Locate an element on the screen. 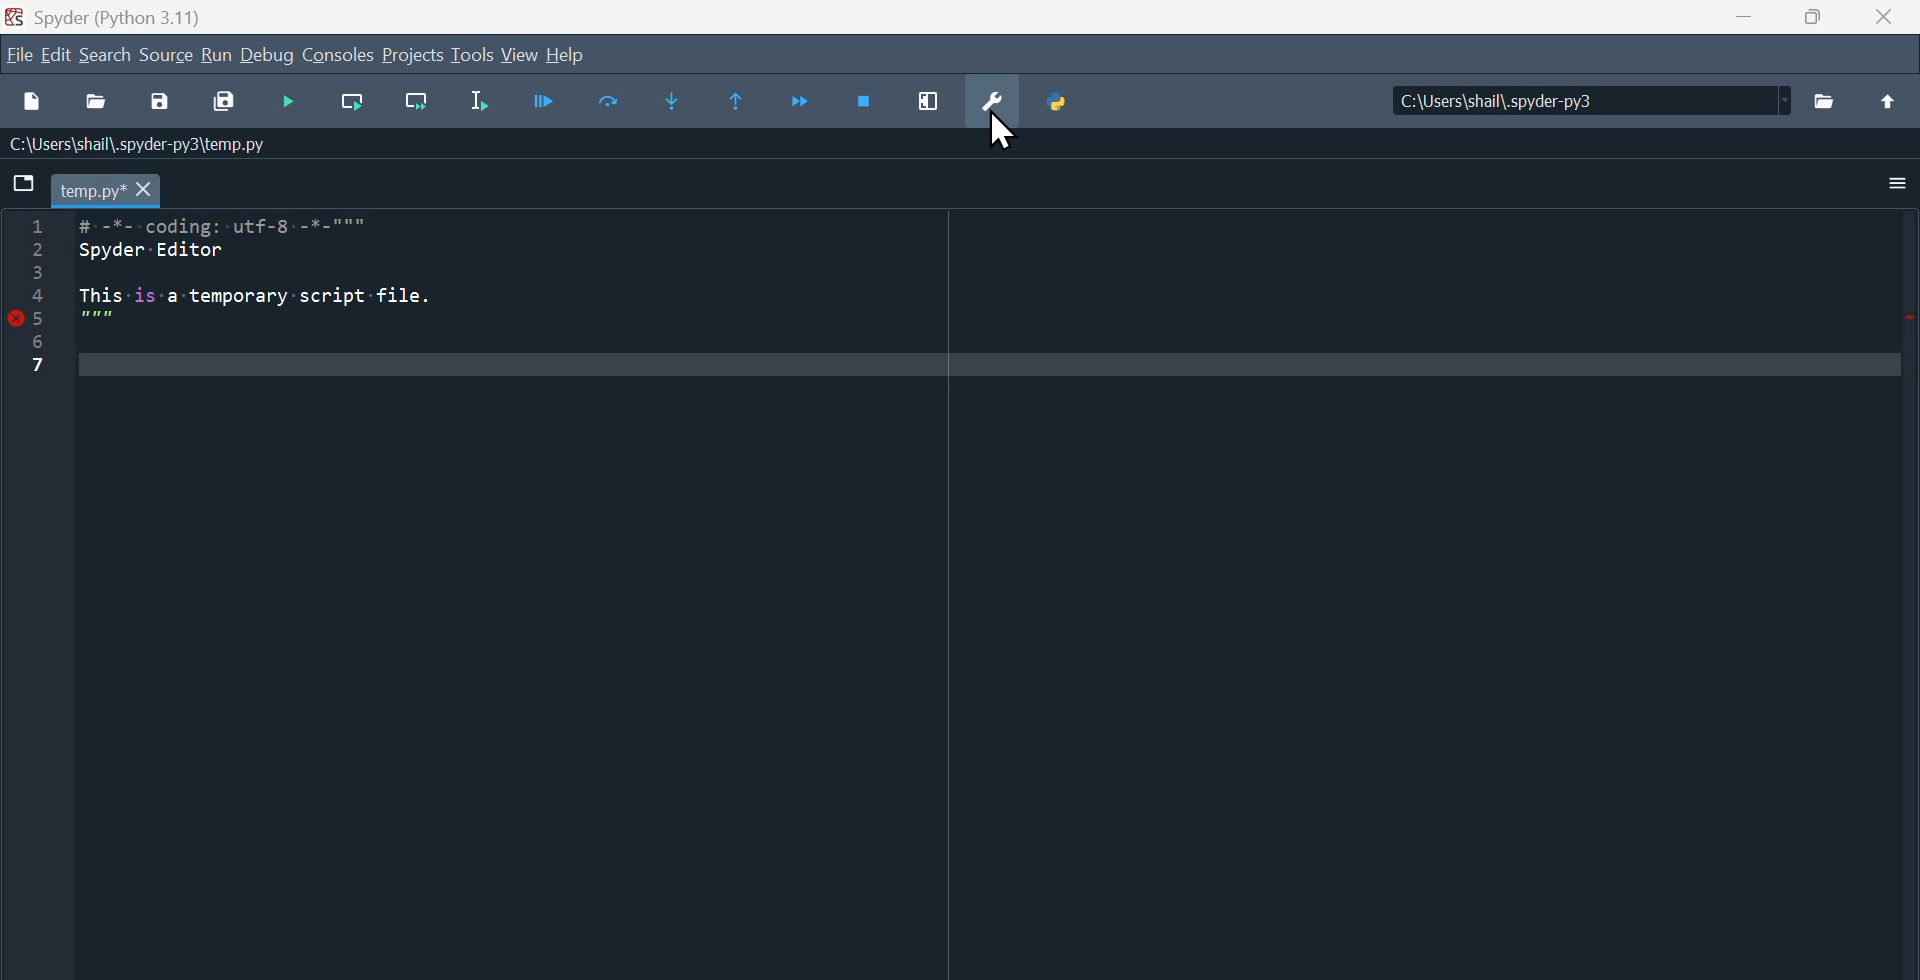 The height and width of the screenshot is (980, 1920). Run current line and go to the next one is located at coordinates (416, 102).